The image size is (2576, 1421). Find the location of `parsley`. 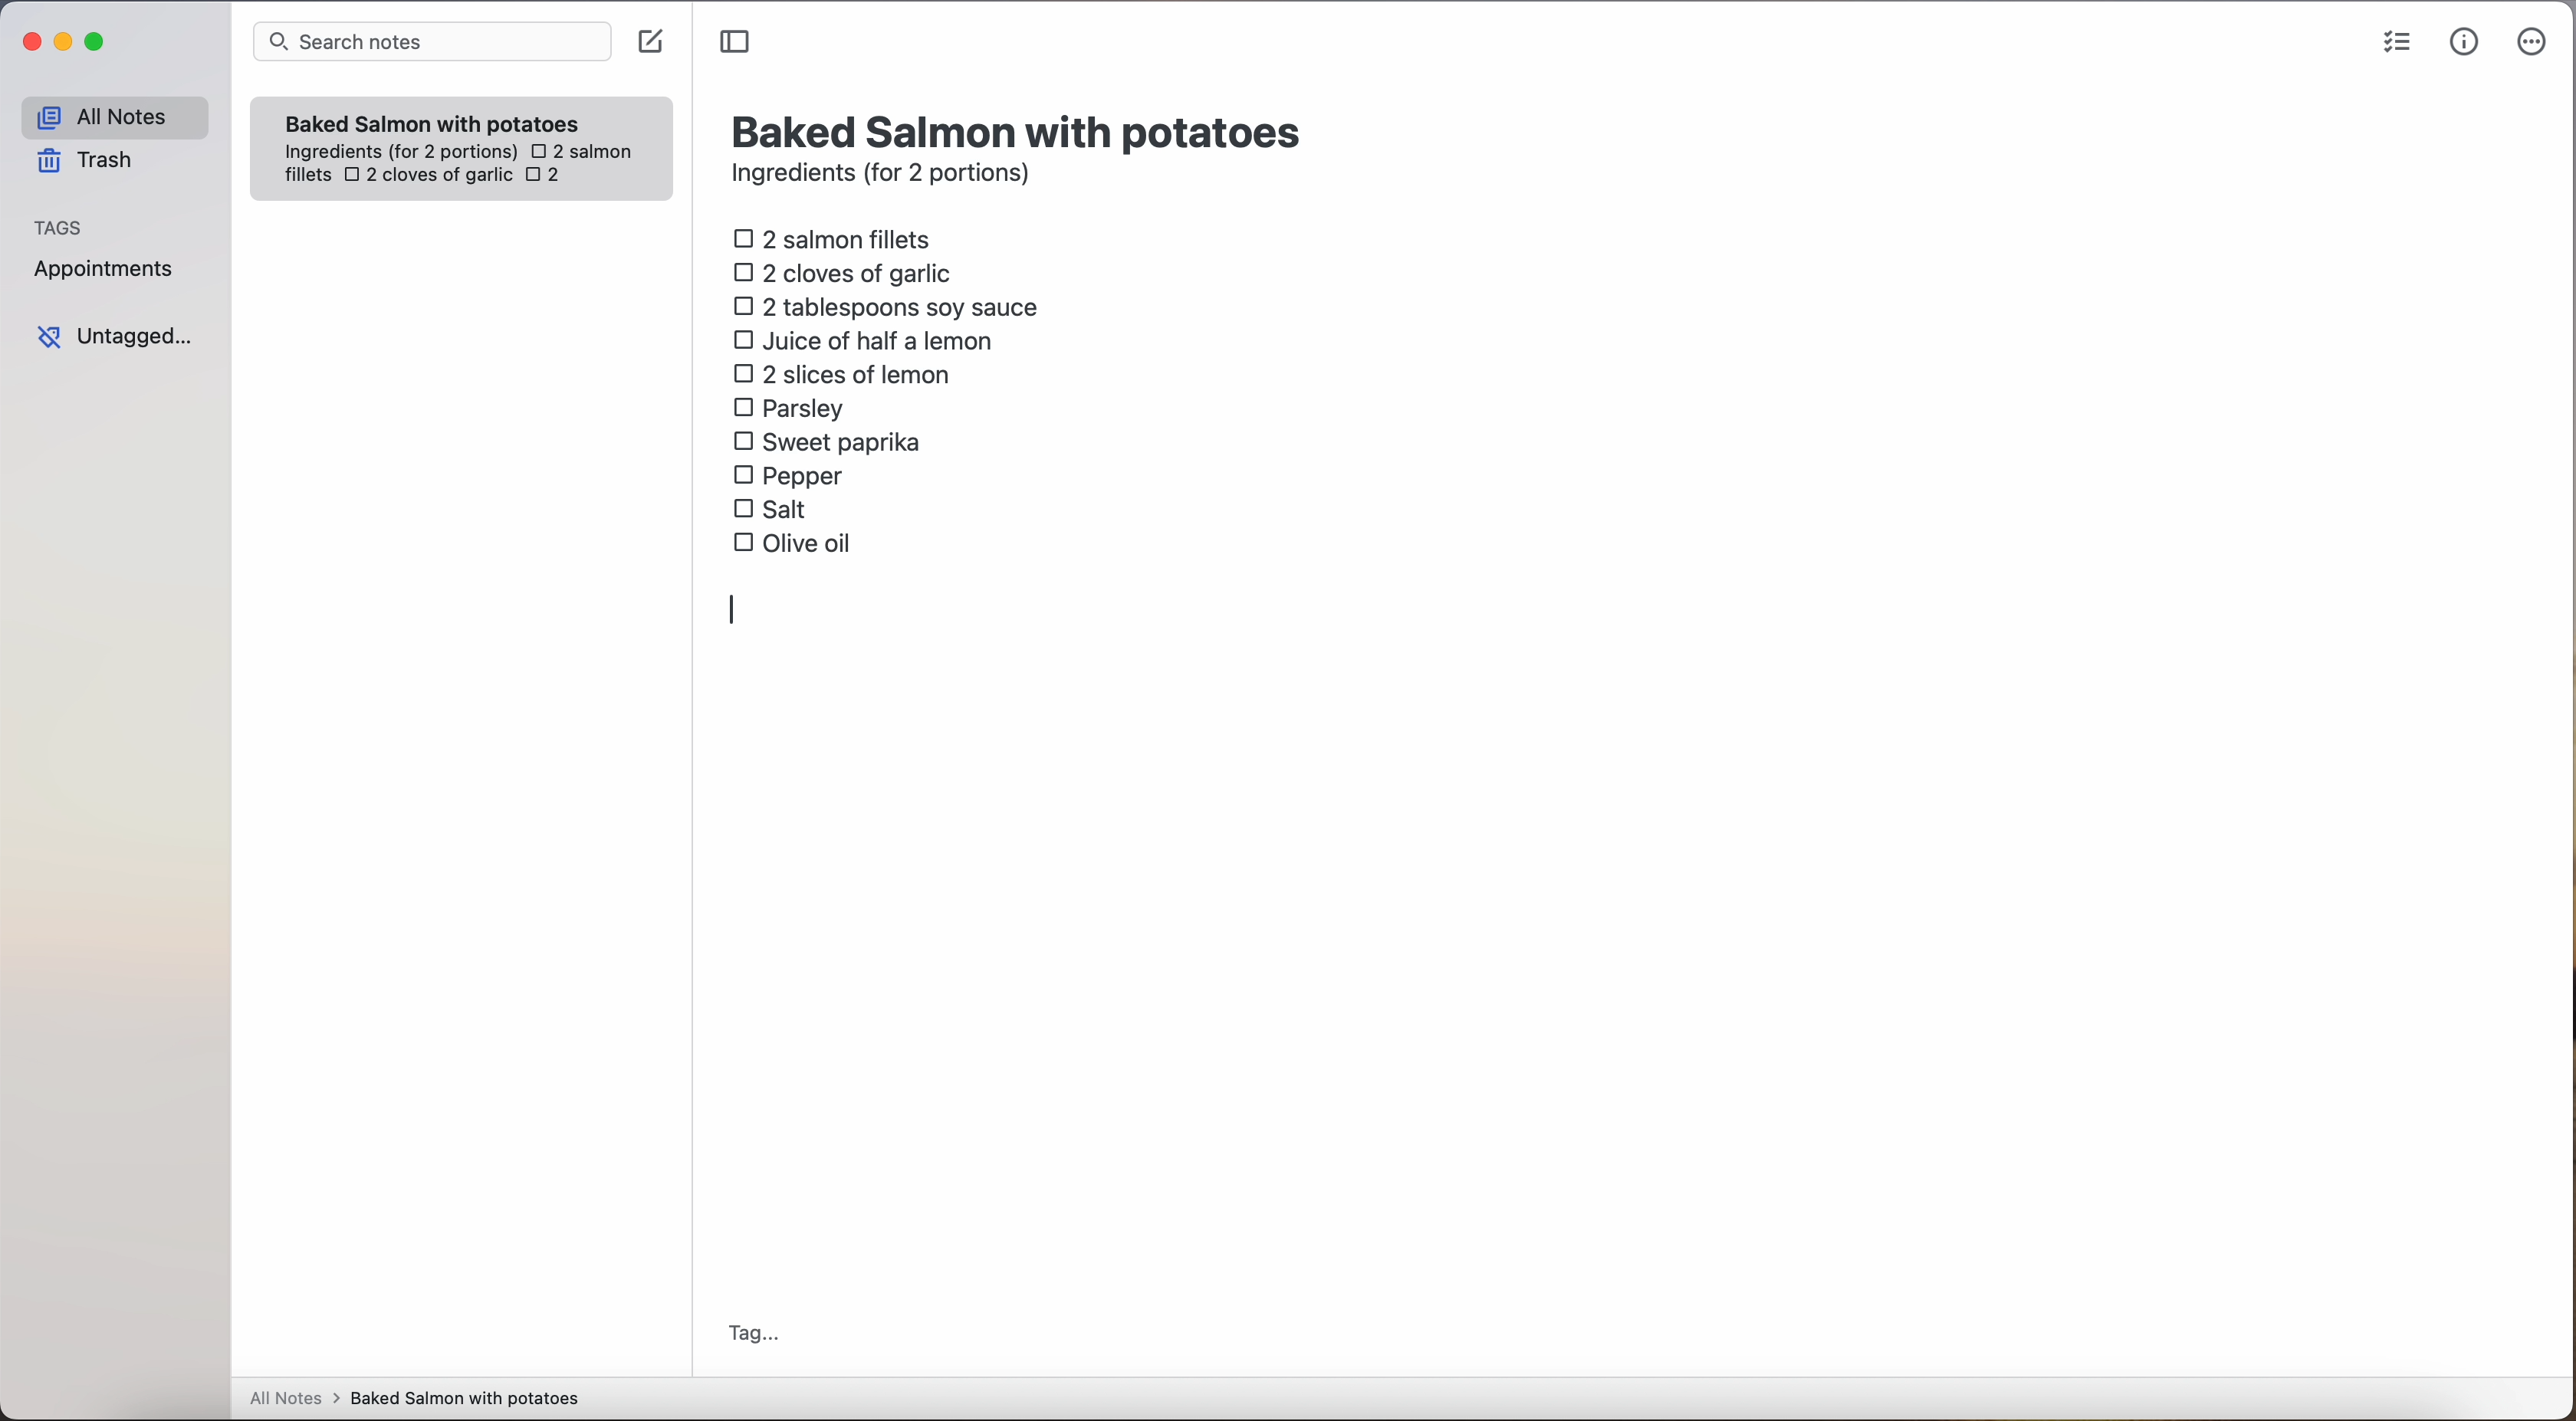

parsley is located at coordinates (789, 406).